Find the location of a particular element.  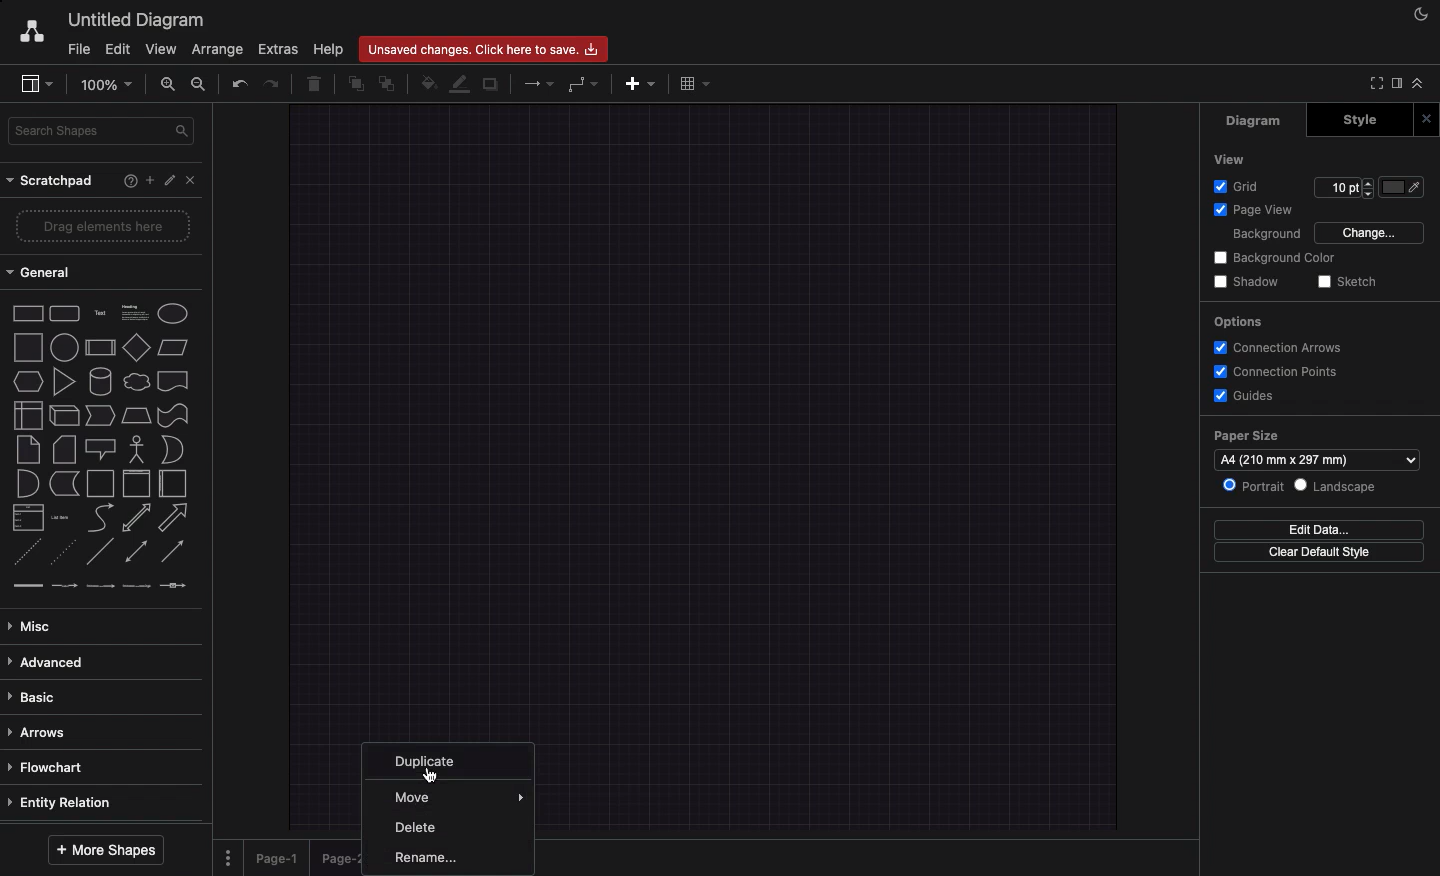

Full screen is located at coordinates (1372, 85).